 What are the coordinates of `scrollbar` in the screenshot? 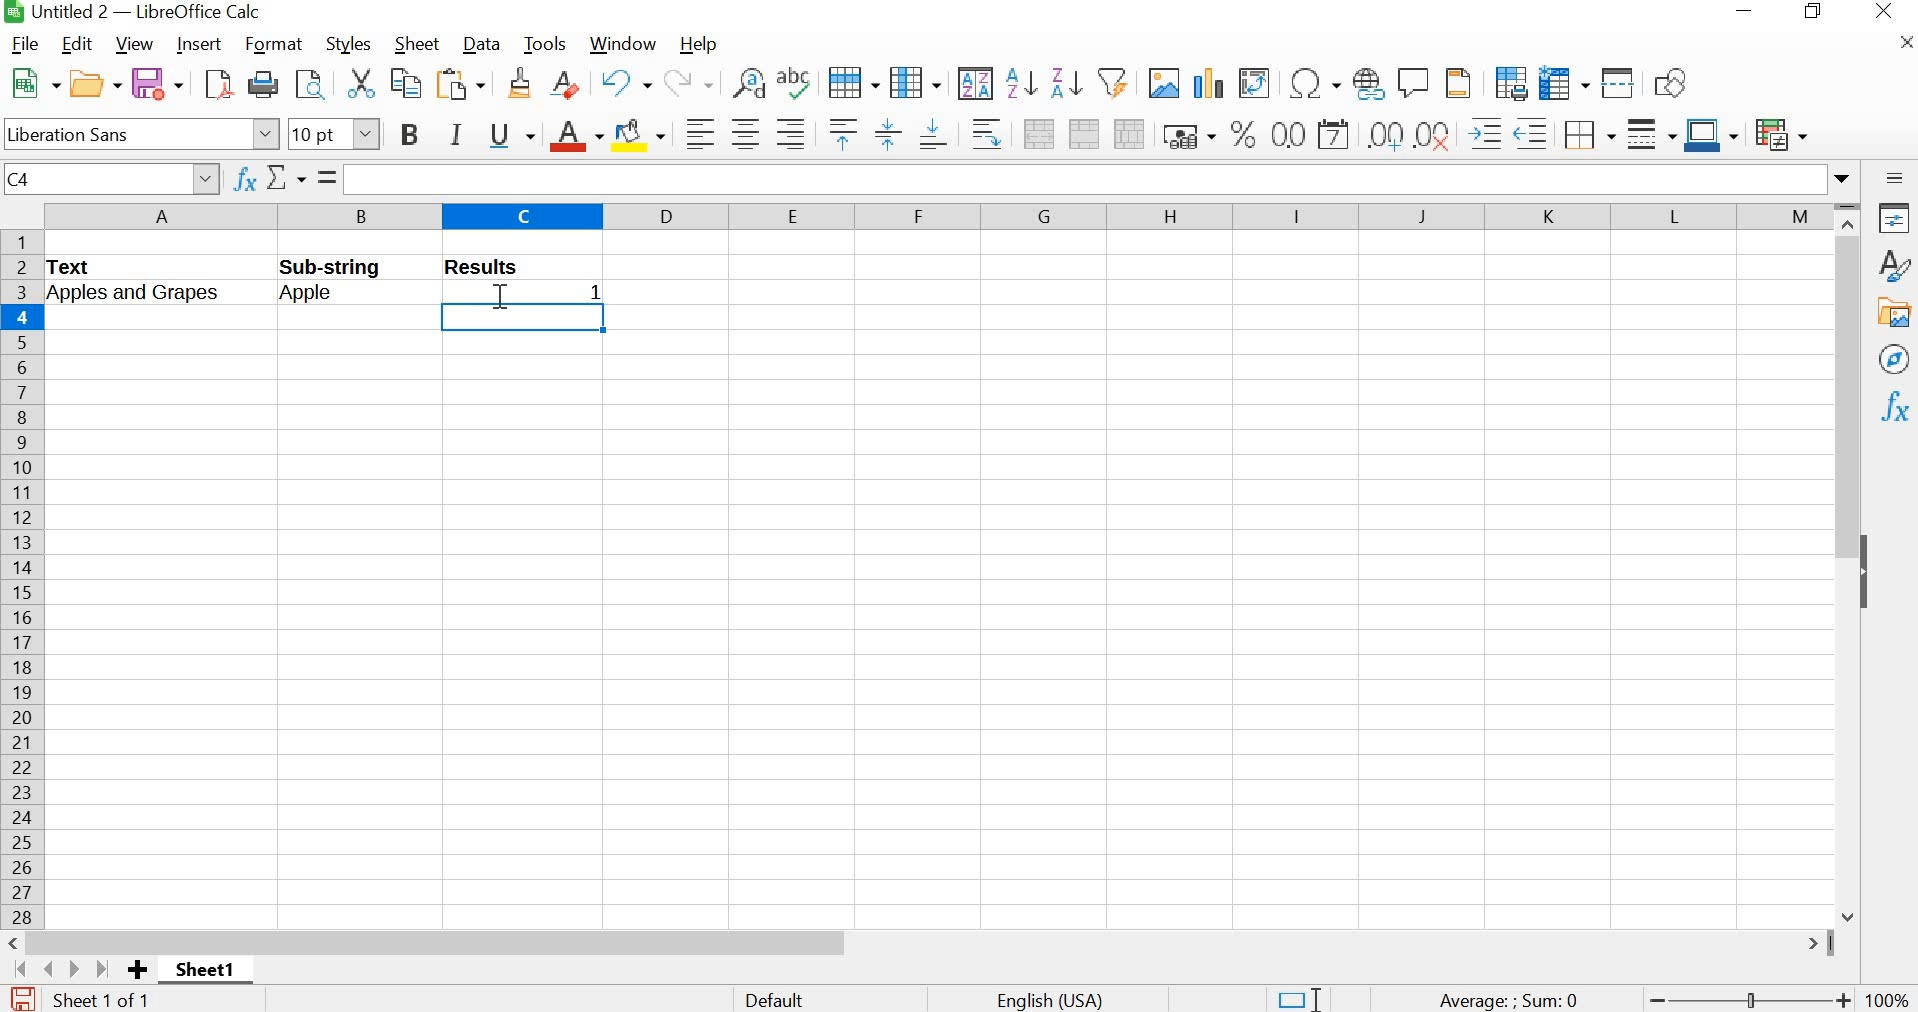 It's located at (1847, 563).